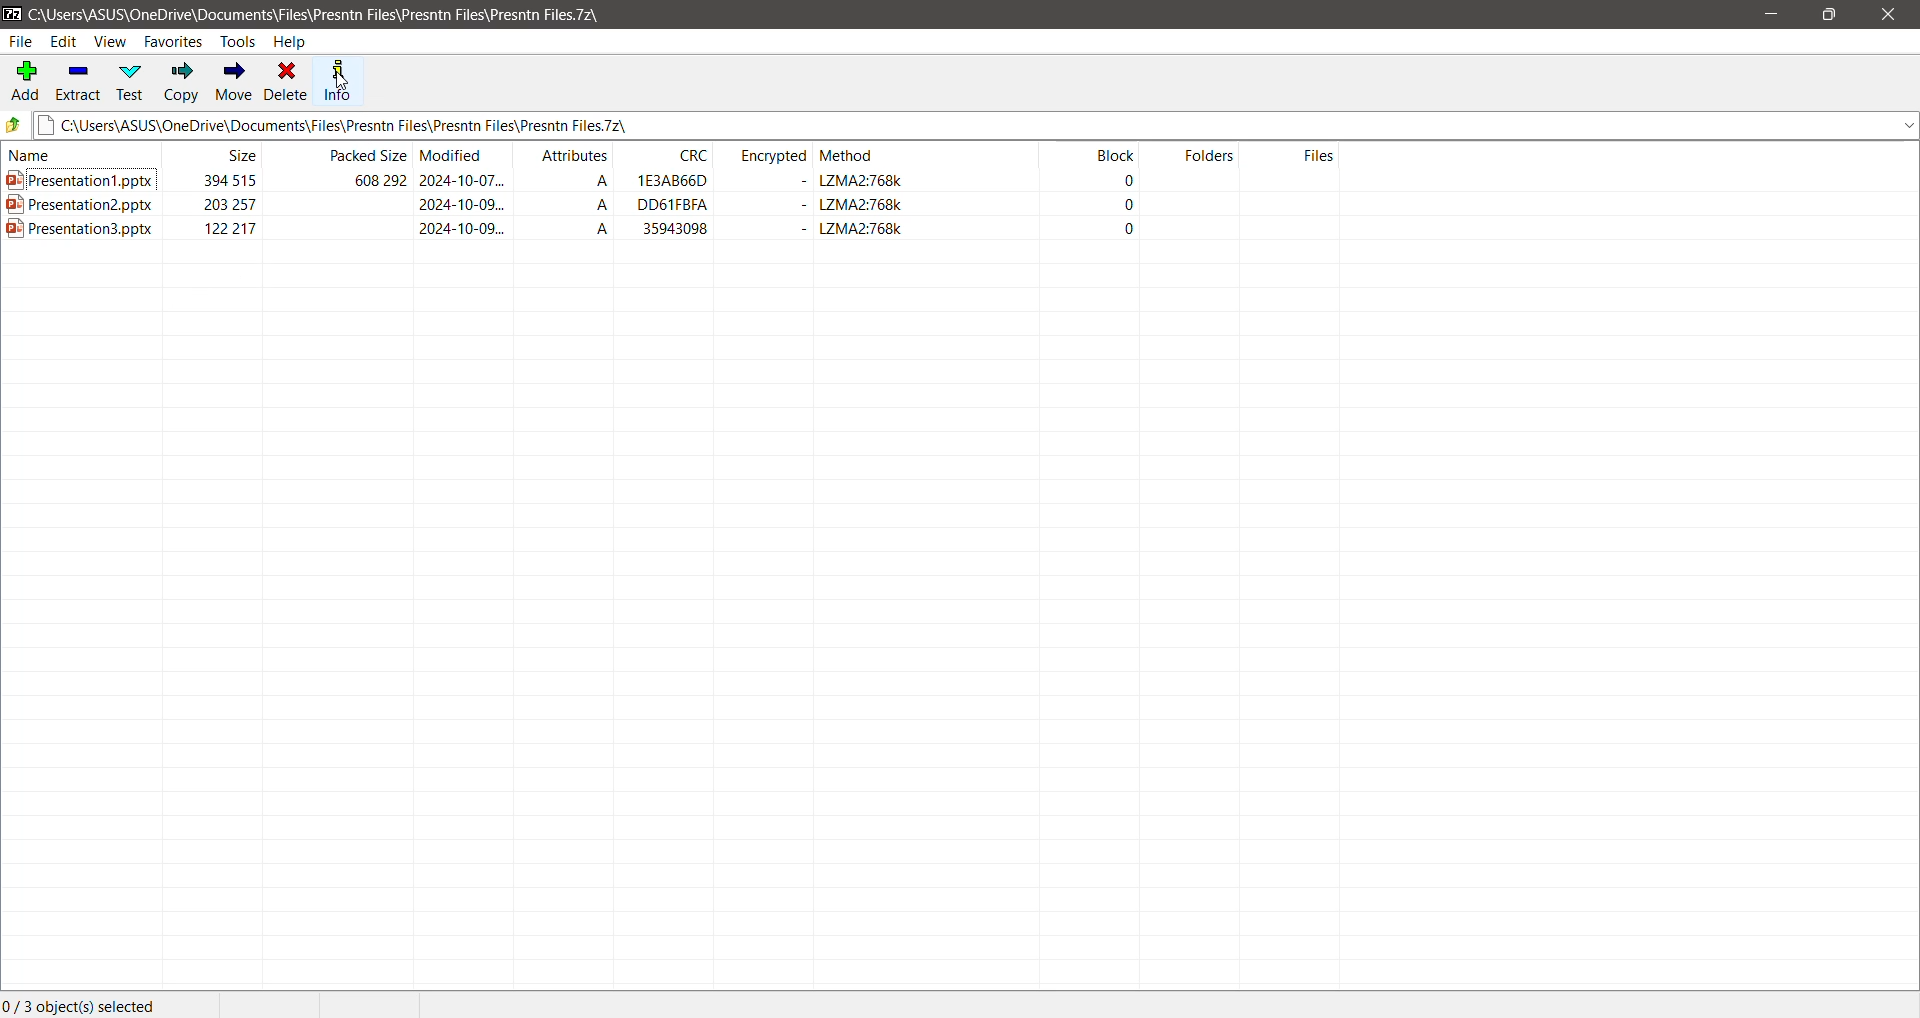  Describe the element at coordinates (470, 183) in the screenshot. I see `2024-10-07` at that location.